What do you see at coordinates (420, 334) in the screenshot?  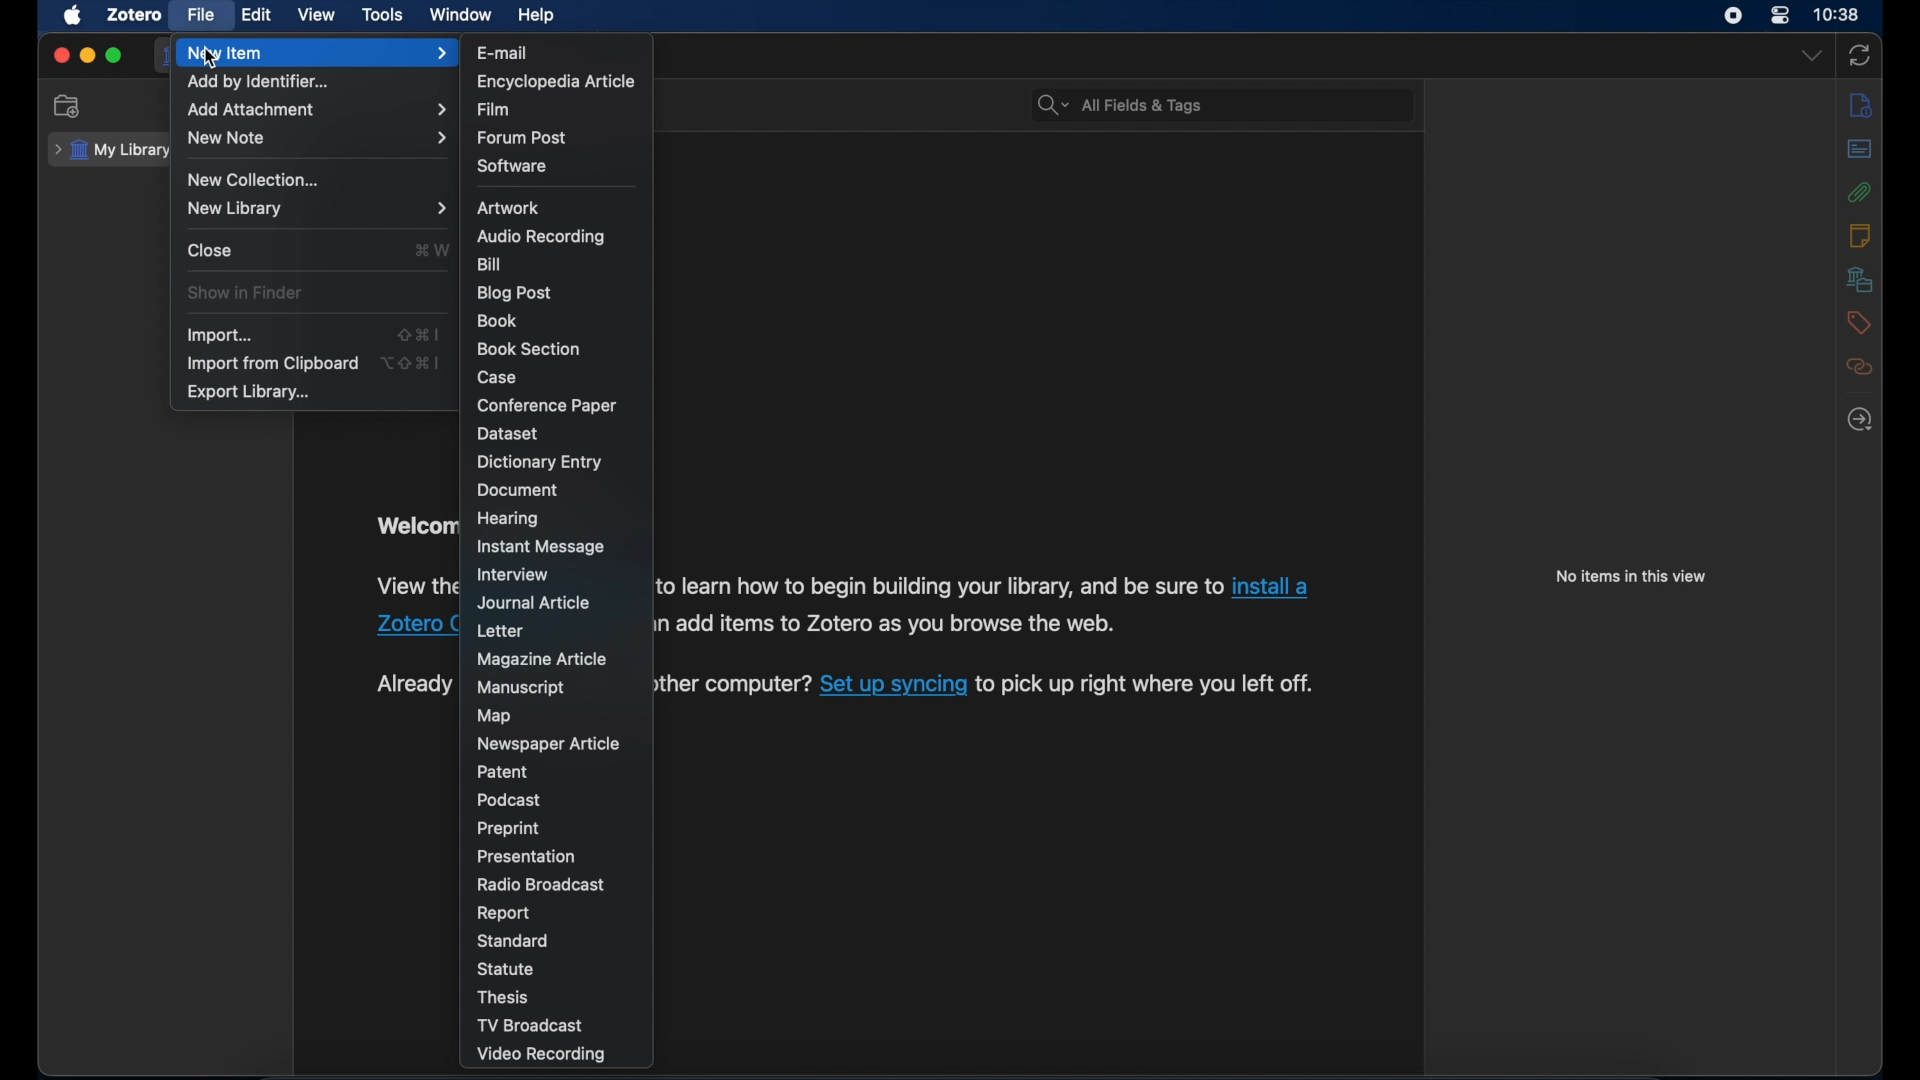 I see `shortcut` at bounding box center [420, 334].